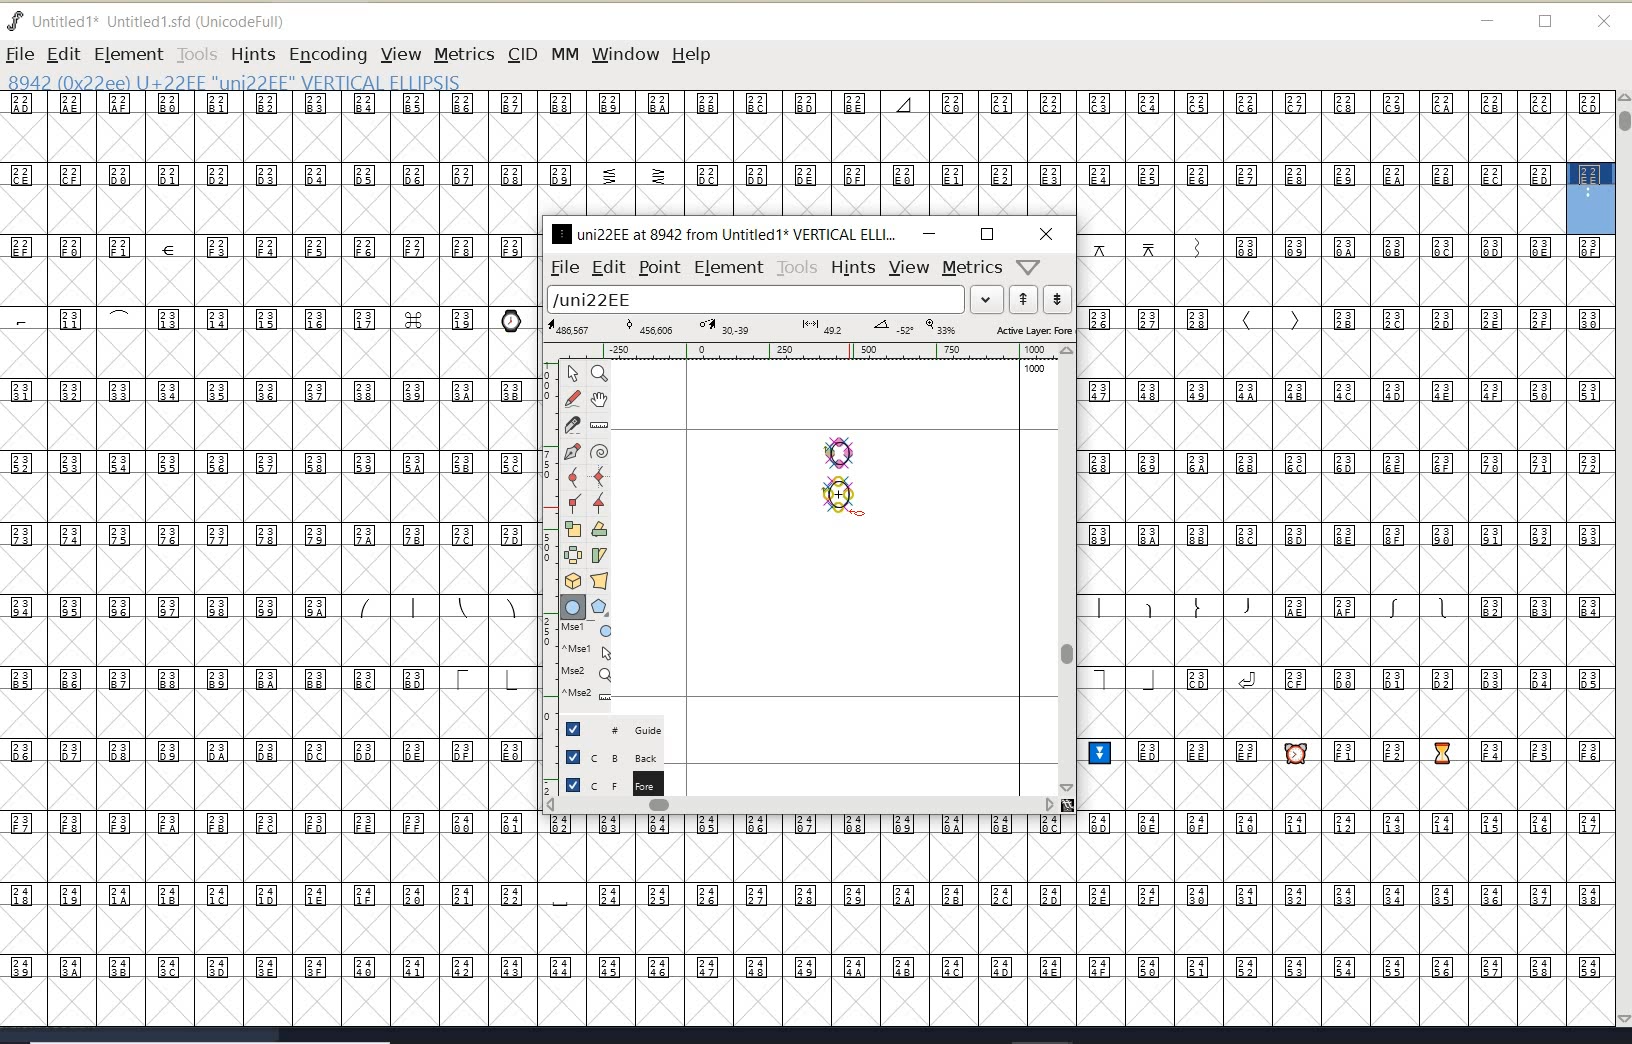 This screenshot has height=1044, width=1632. Describe the element at coordinates (265, 513) in the screenshot. I see `GLYPHY CHARACTERS & NUMBERS` at that location.